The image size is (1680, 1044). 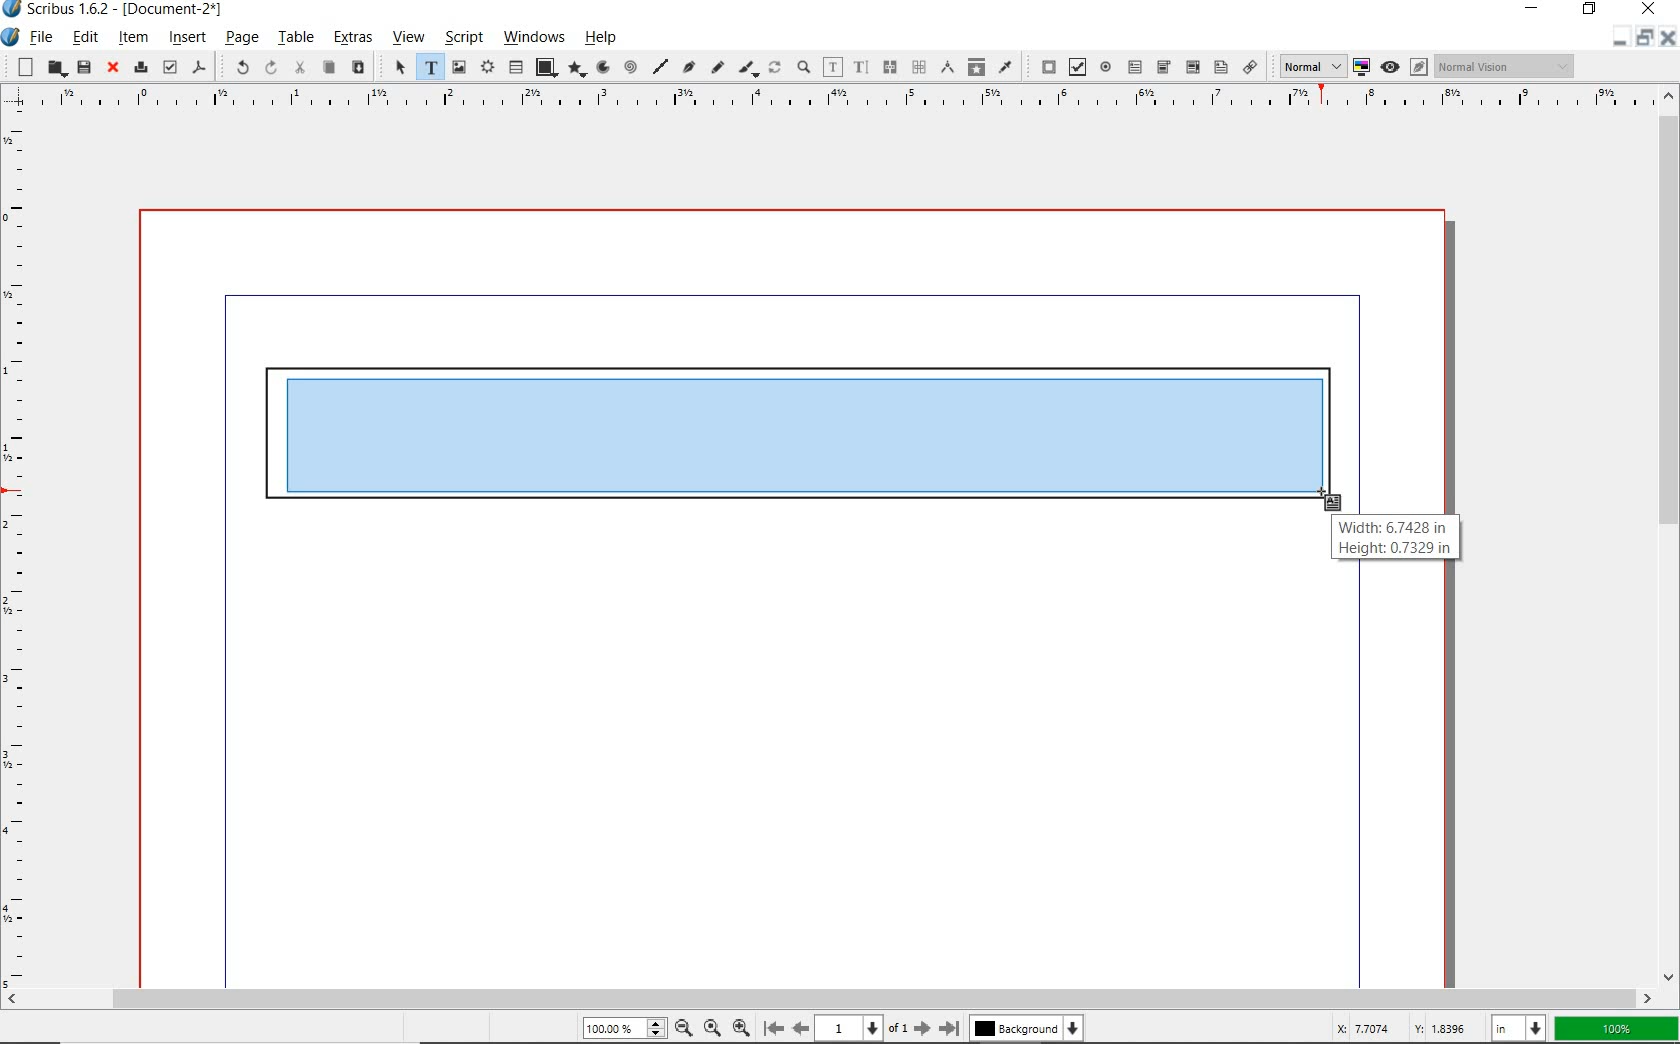 What do you see at coordinates (242, 37) in the screenshot?
I see `page` at bounding box center [242, 37].